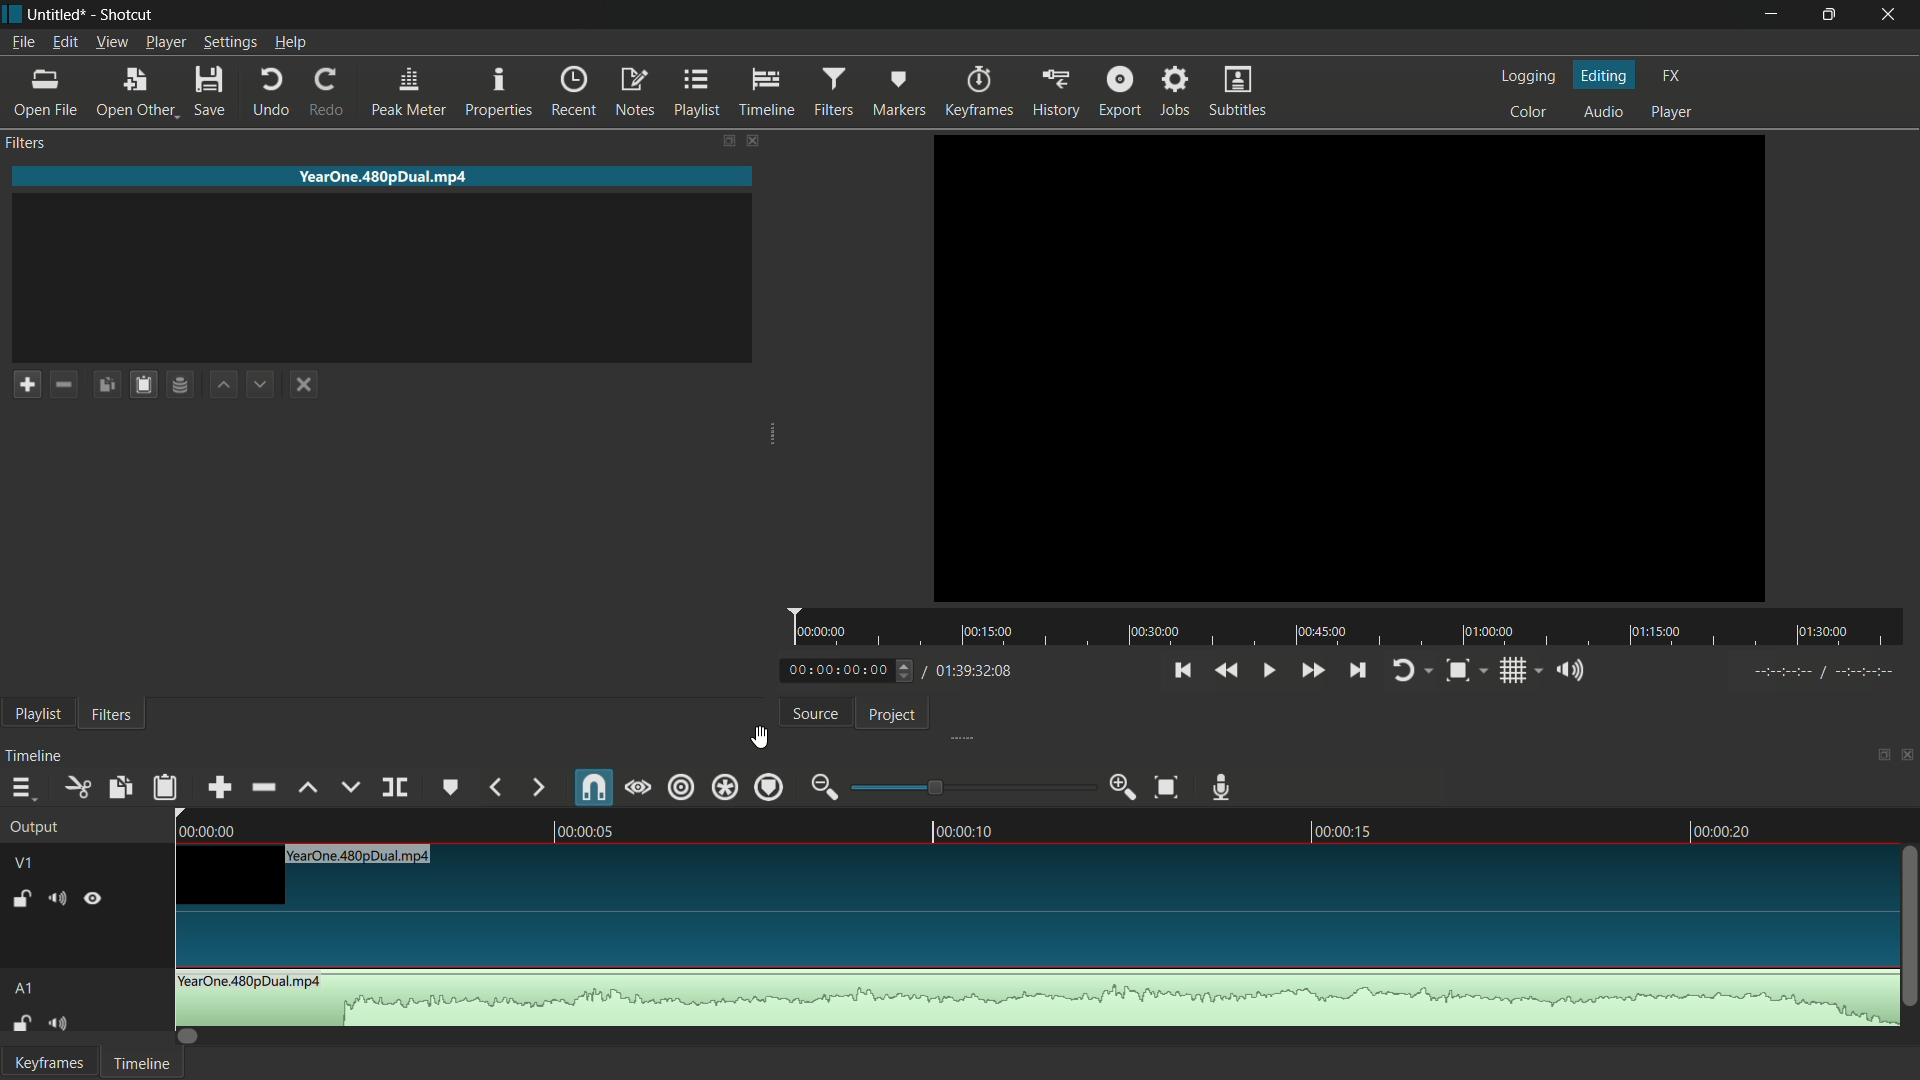  Describe the element at coordinates (768, 92) in the screenshot. I see `timeline` at that location.